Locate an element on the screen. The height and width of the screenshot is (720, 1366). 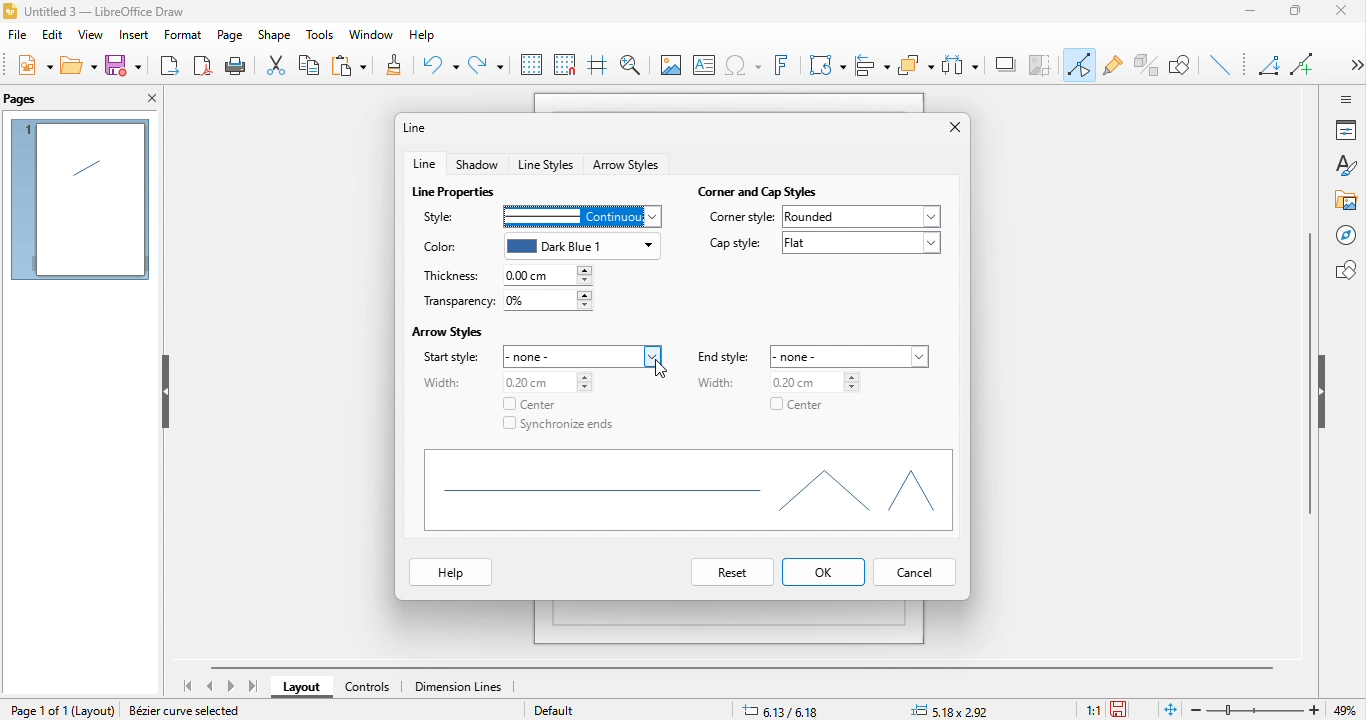
text box is located at coordinates (705, 68).